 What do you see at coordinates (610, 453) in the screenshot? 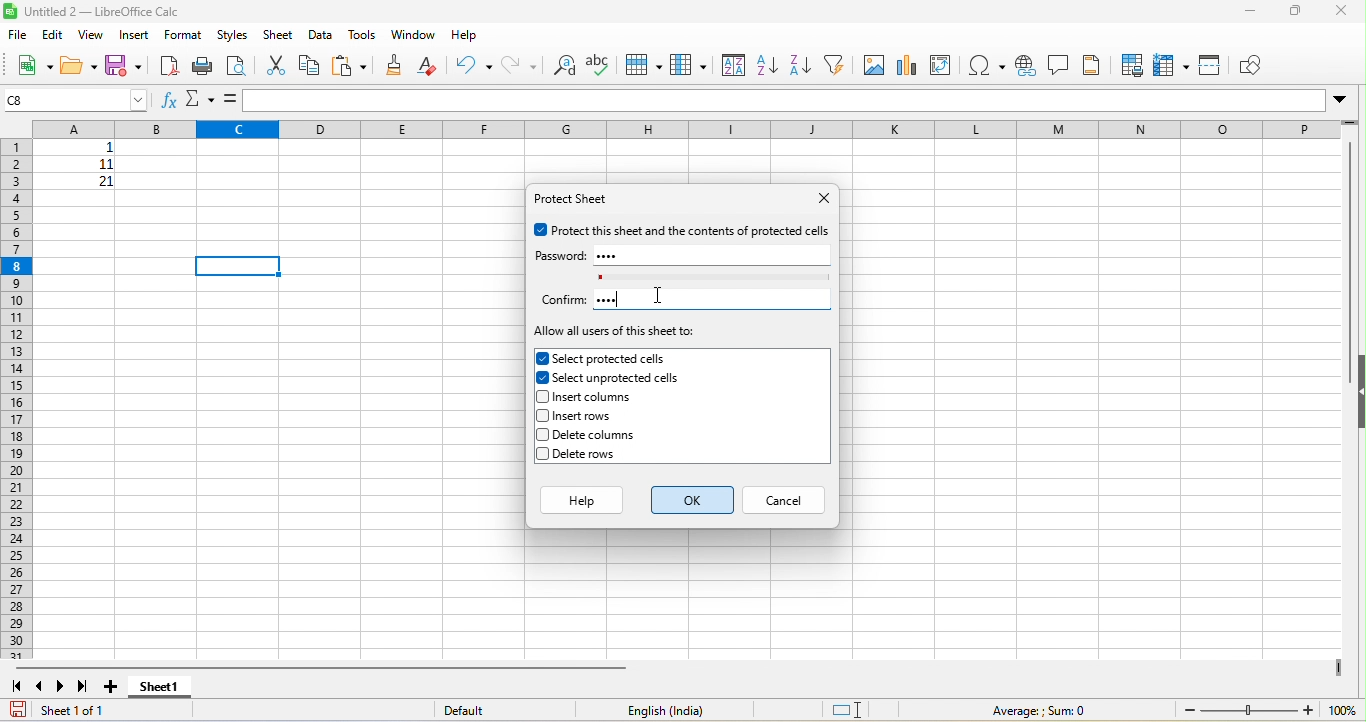
I see `delete rows` at bounding box center [610, 453].